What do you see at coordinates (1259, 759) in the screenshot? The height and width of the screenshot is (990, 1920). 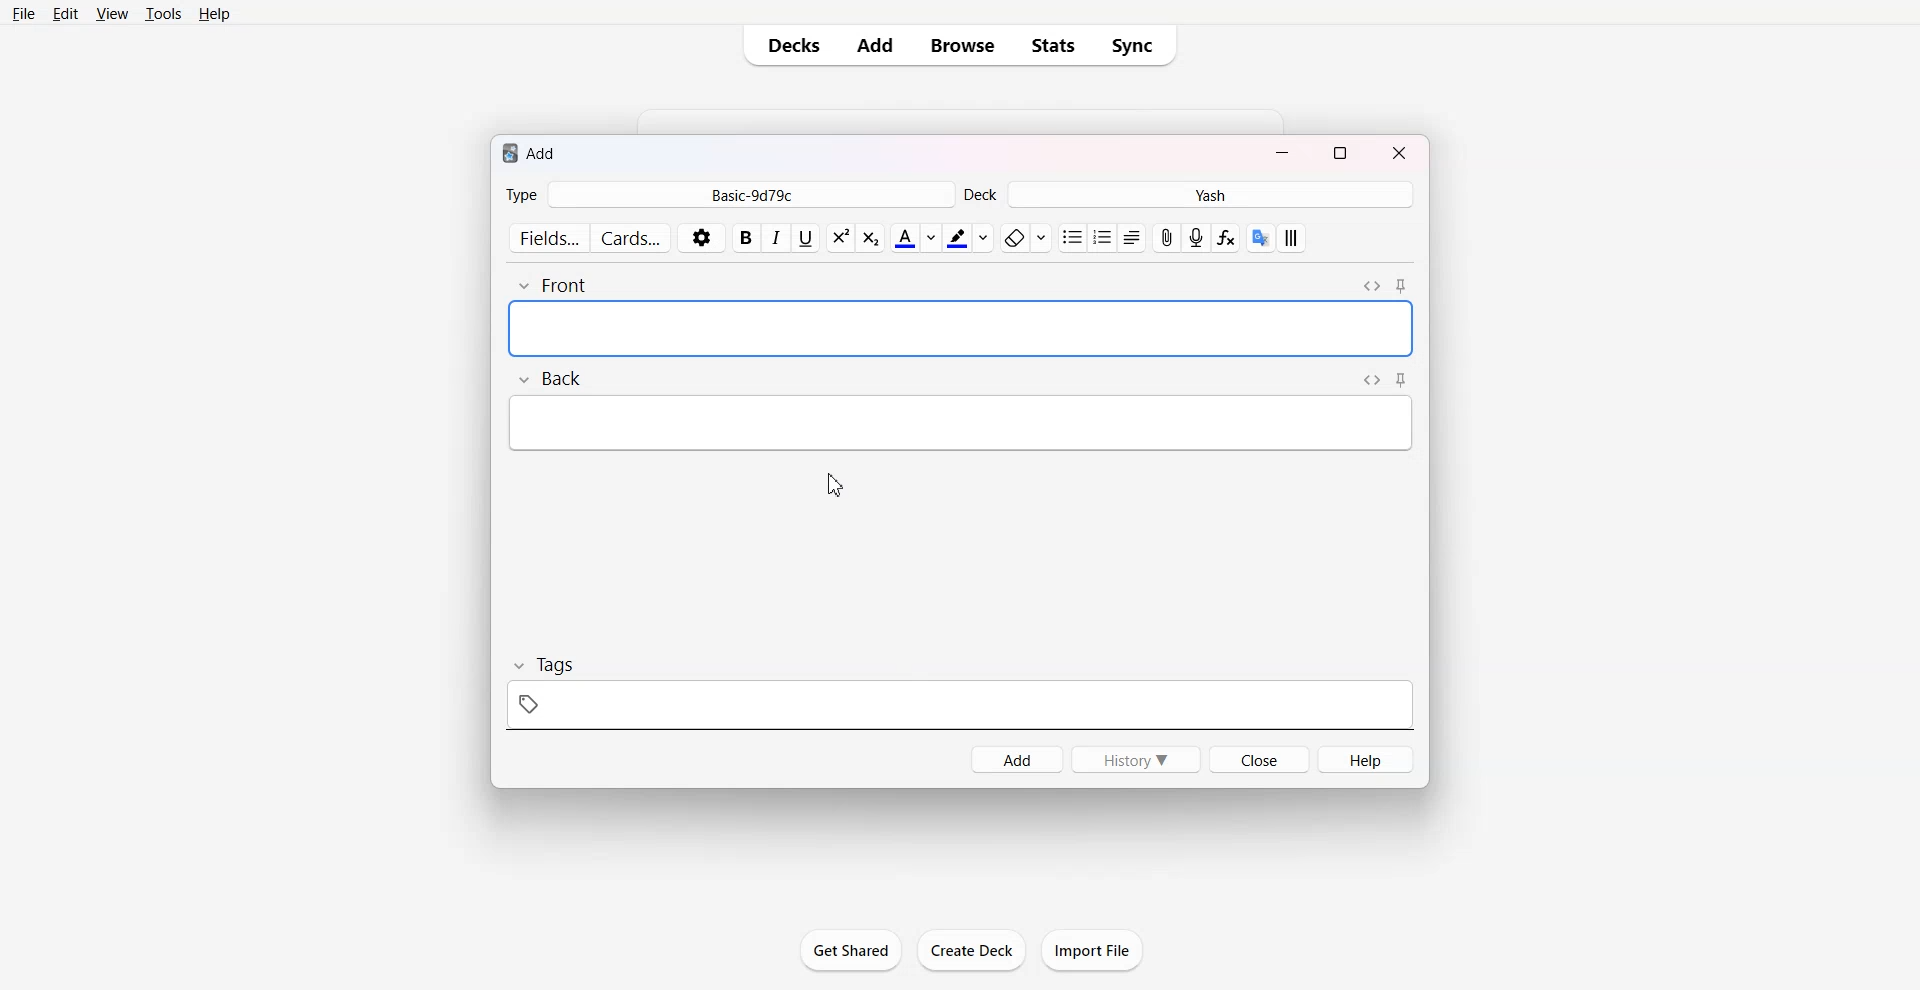 I see `Close` at bounding box center [1259, 759].